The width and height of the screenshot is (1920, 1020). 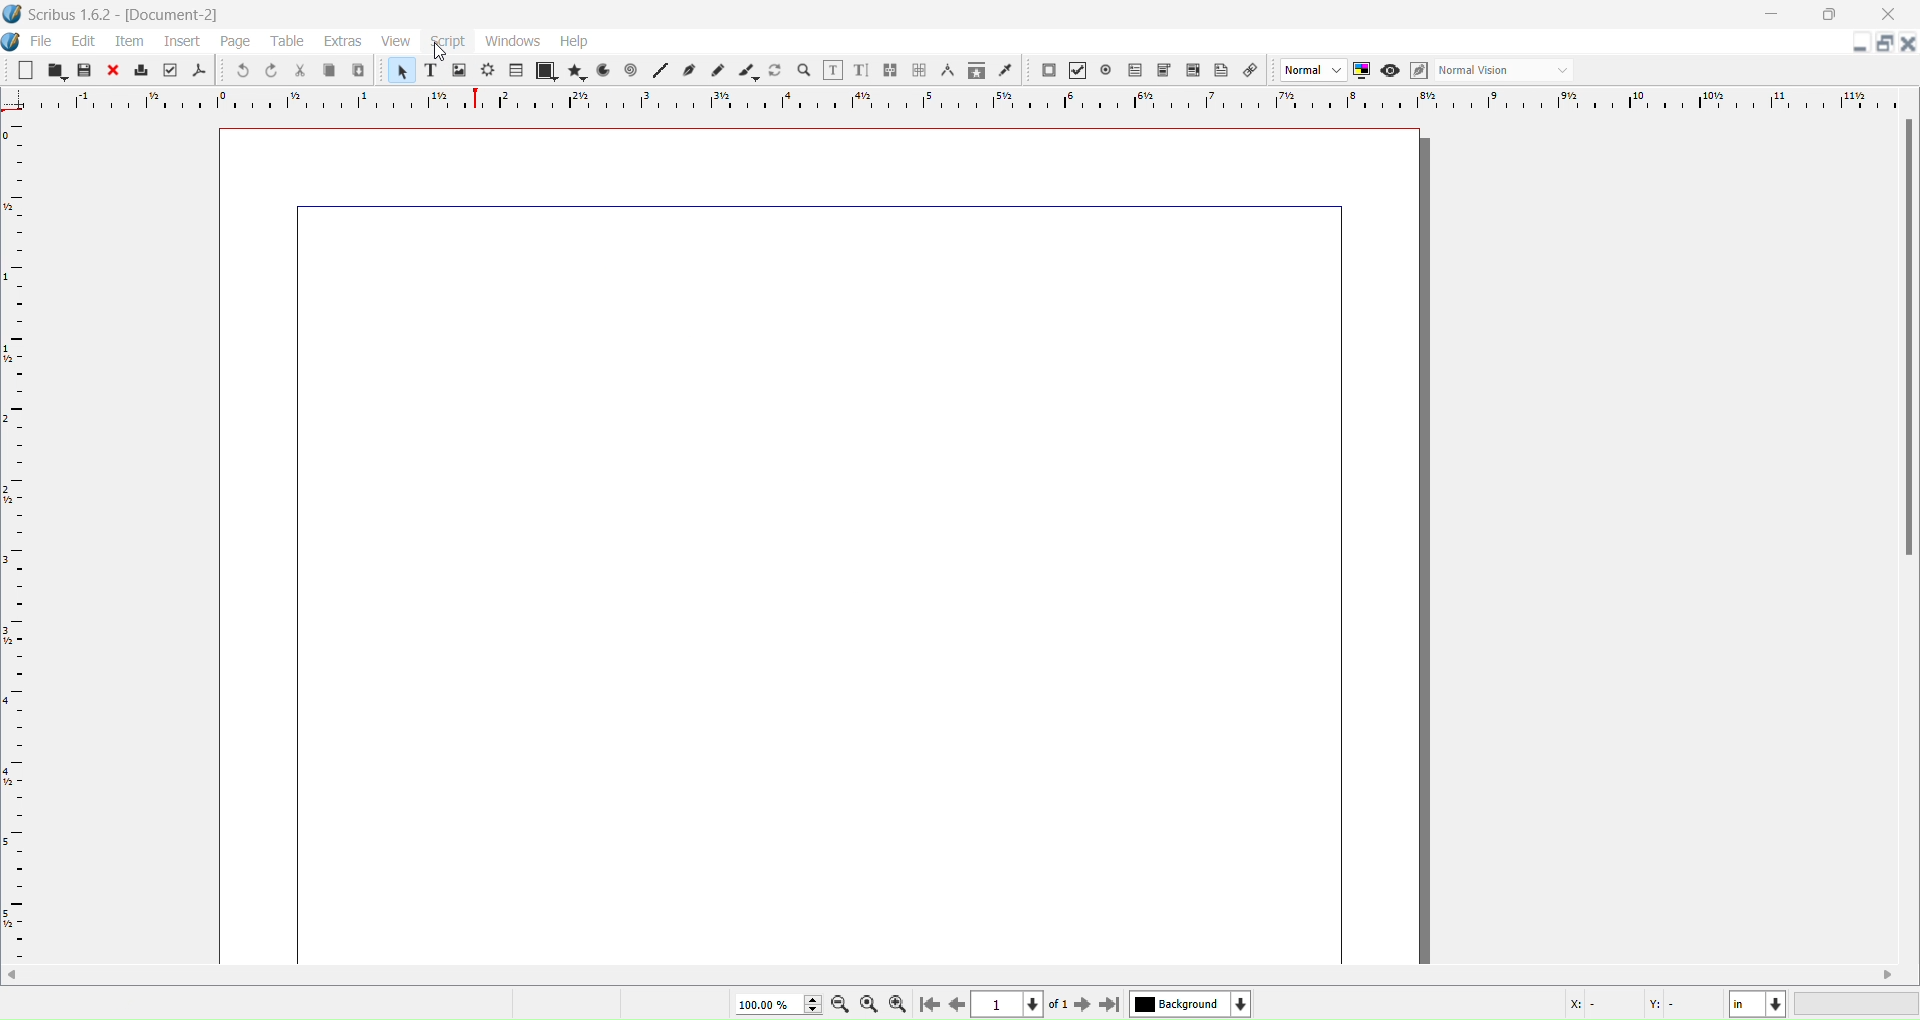 I want to click on Undo, so click(x=241, y=75).